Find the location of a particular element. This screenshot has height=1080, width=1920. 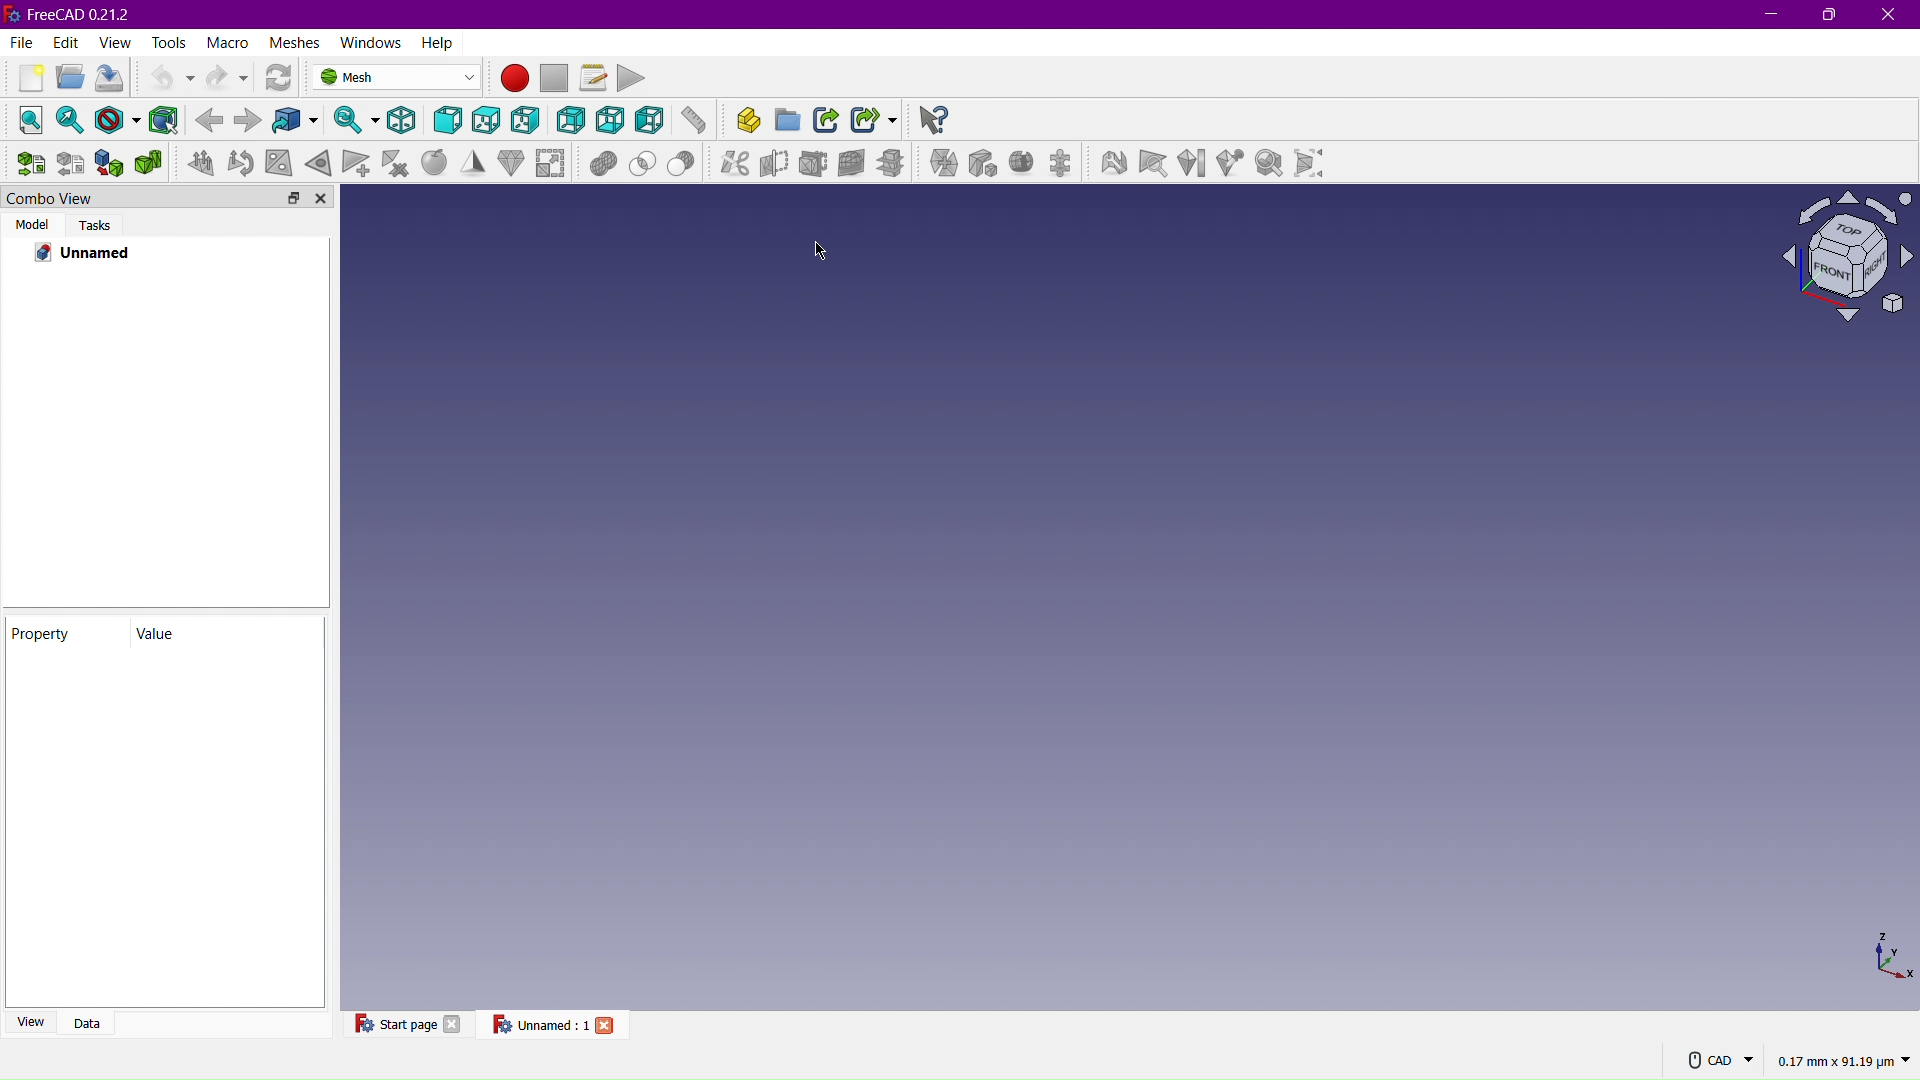

View is located at coordinates (115, 42).